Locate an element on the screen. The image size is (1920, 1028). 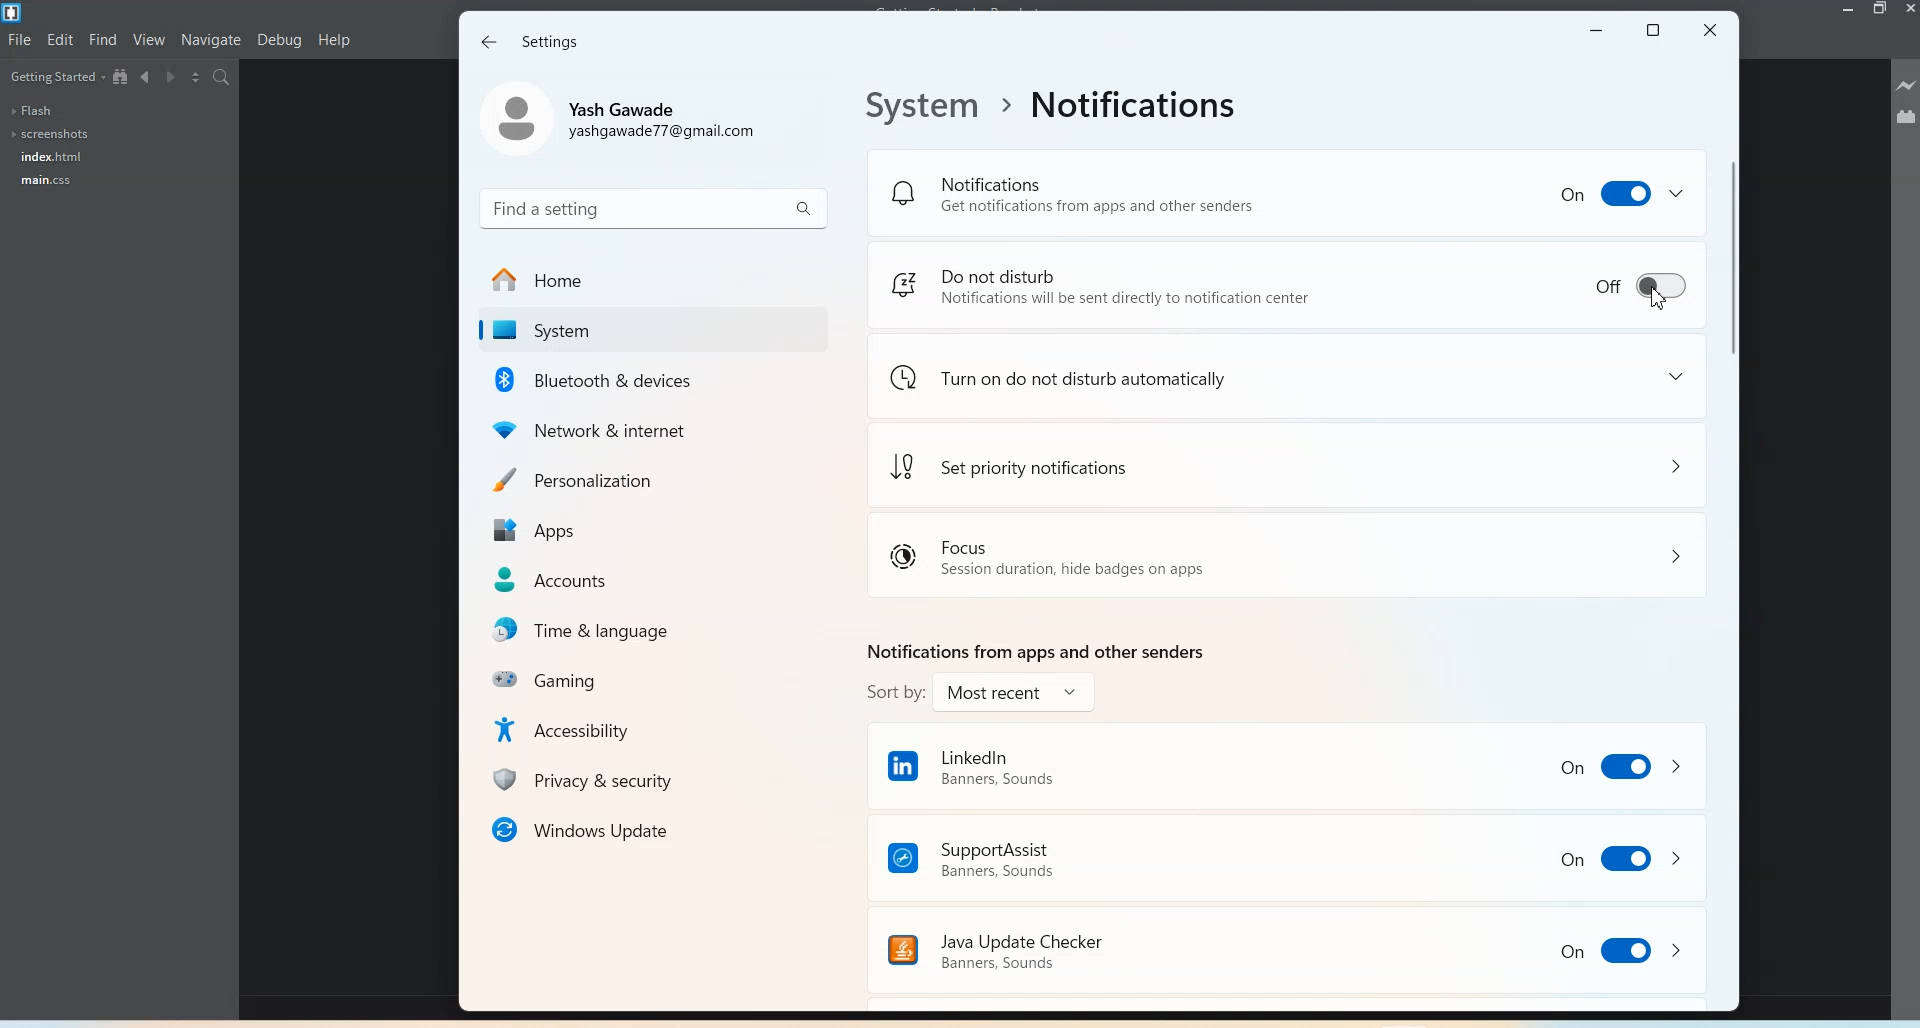
Maximize is located at coordinates (1654, 27).